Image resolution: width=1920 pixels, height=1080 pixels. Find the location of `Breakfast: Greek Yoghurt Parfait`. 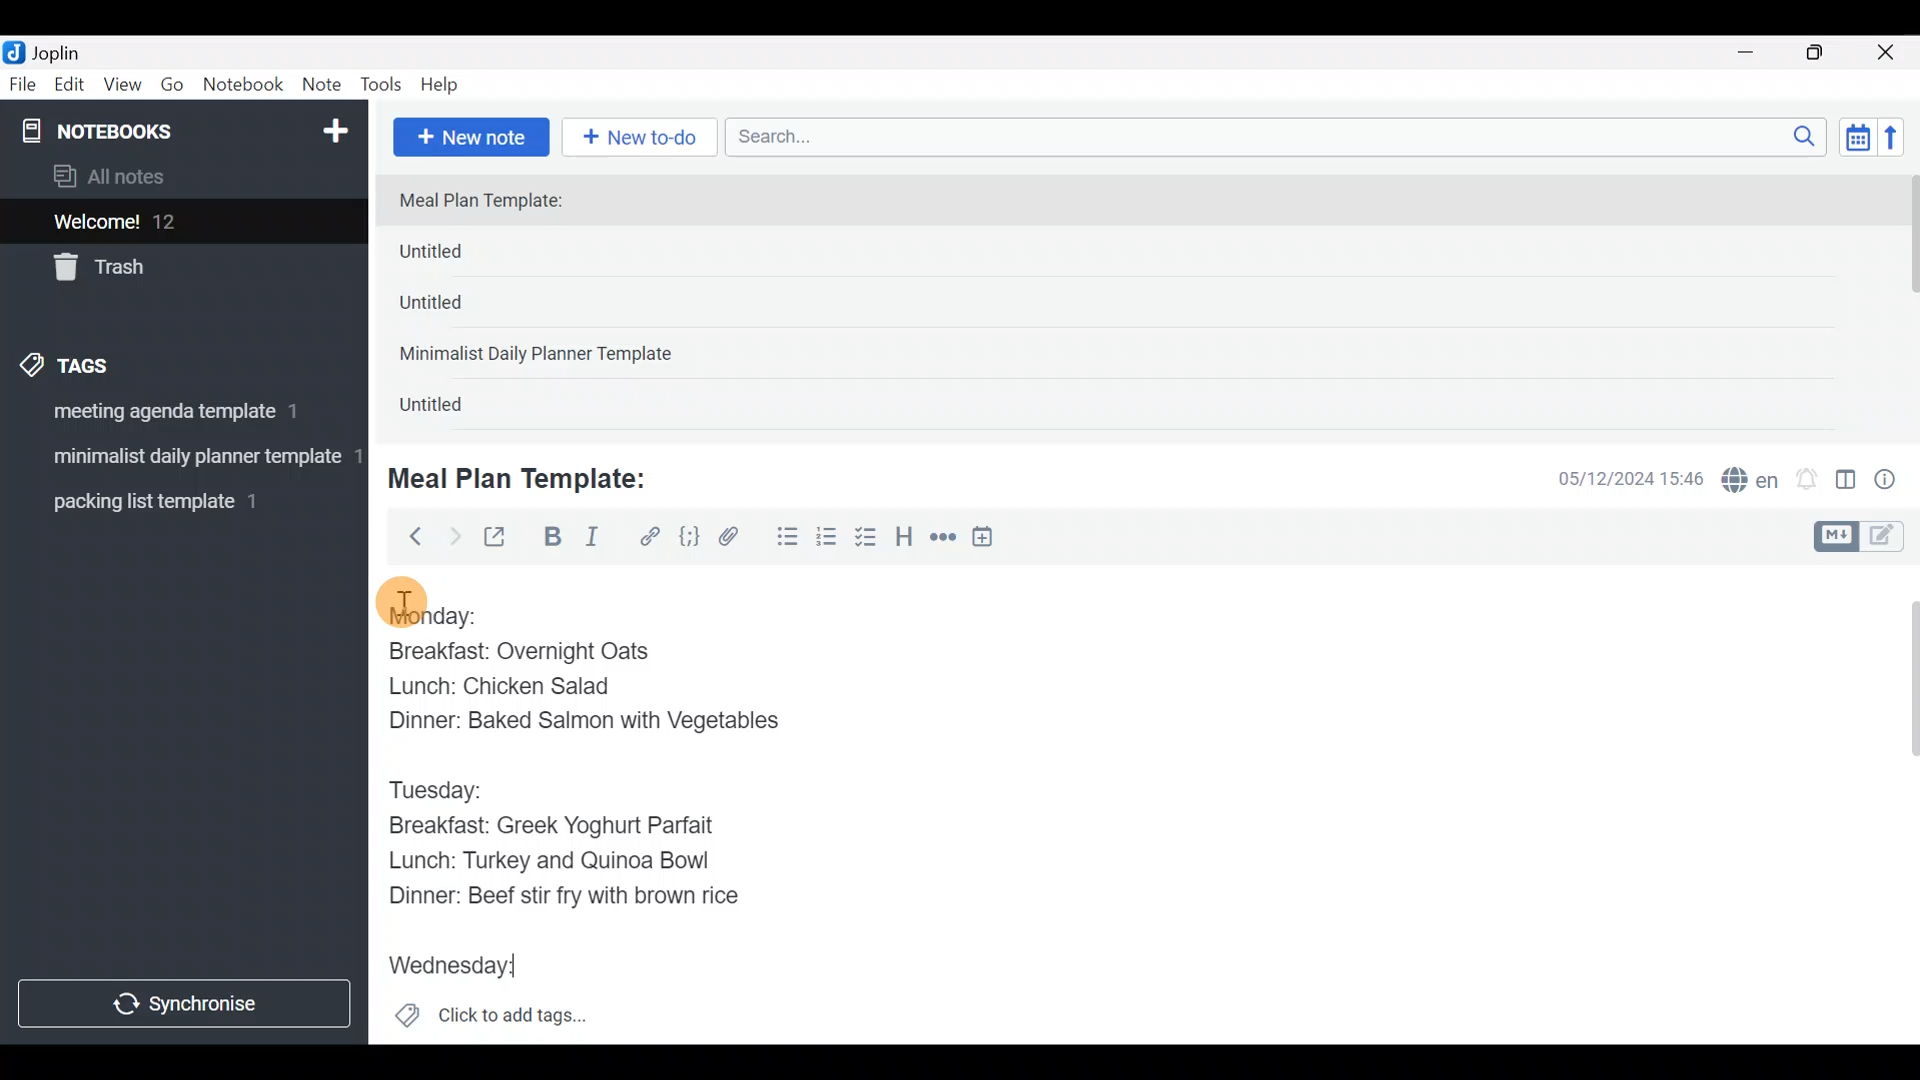

Breakfast: Greek Yoghurt Parfait is located at coordinates (560, 824).